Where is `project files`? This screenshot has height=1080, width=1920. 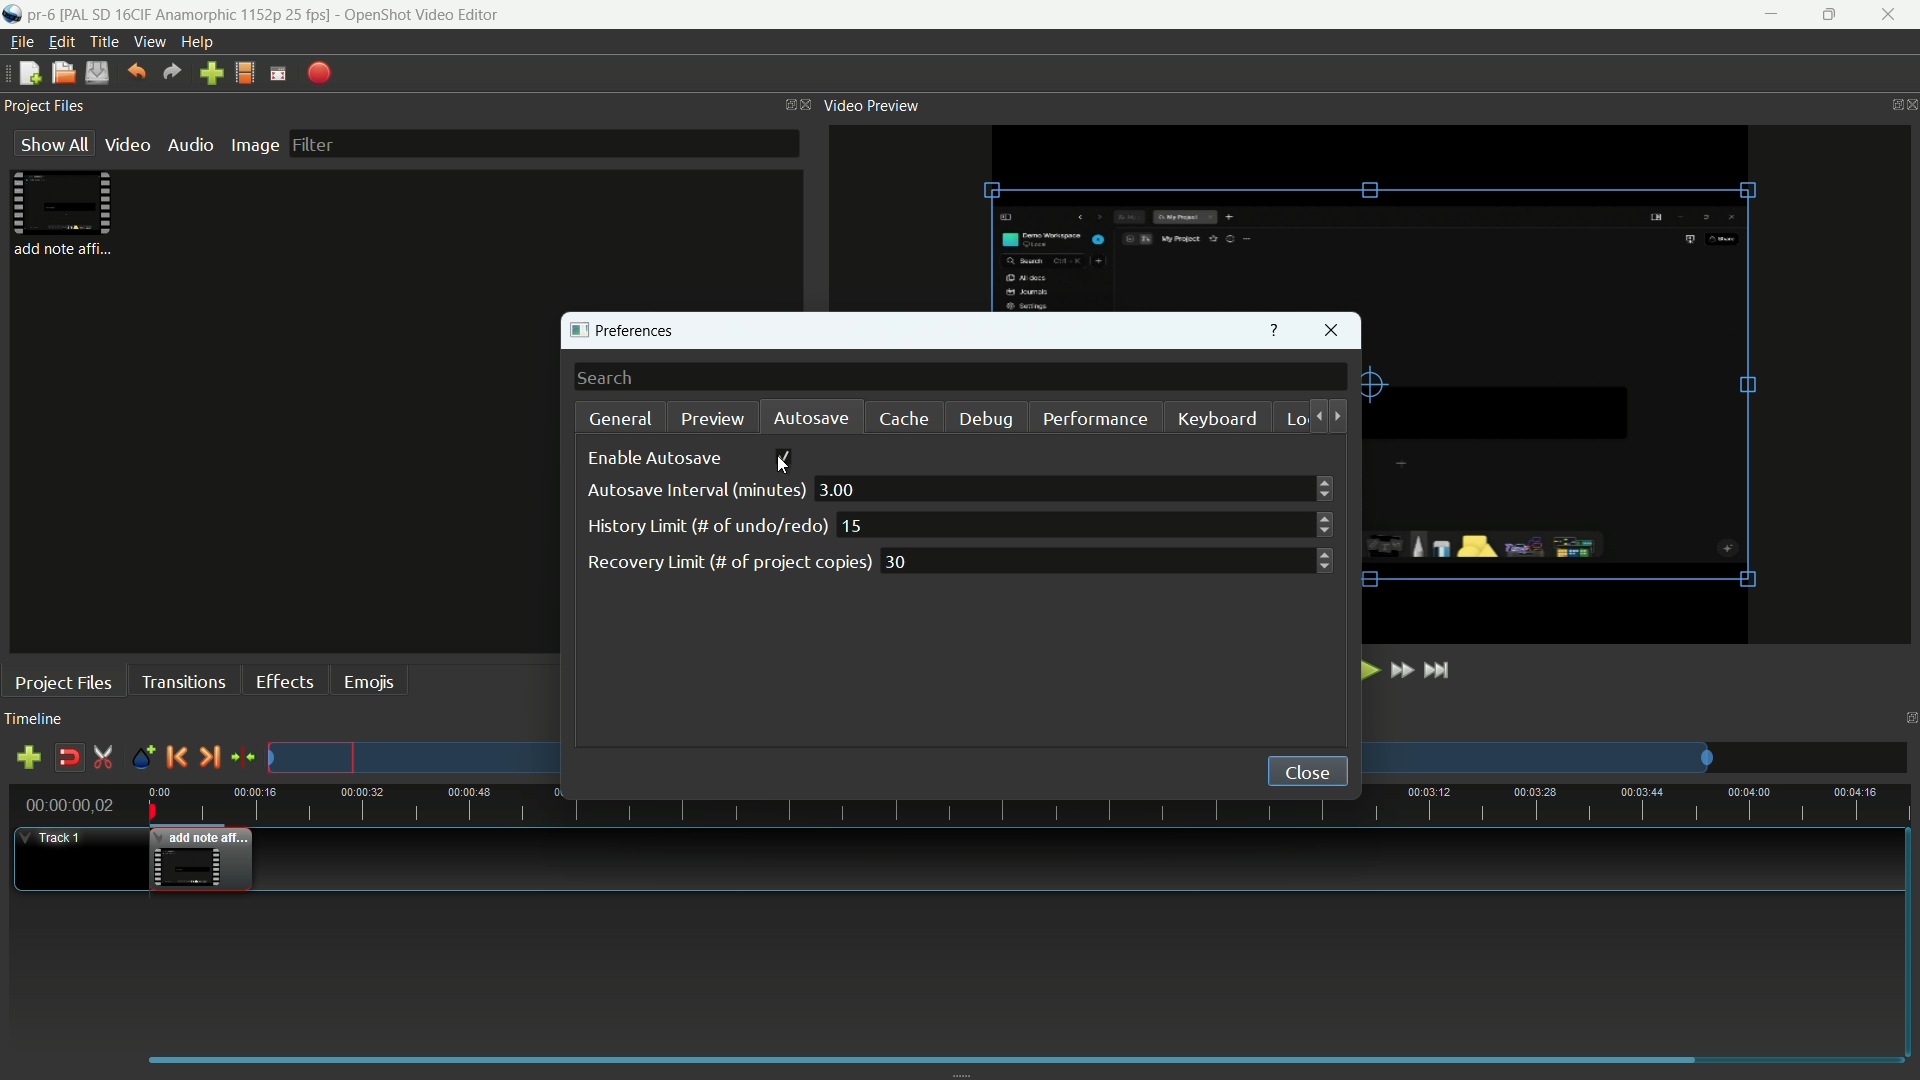
project files is located at coordinates (46, 105).